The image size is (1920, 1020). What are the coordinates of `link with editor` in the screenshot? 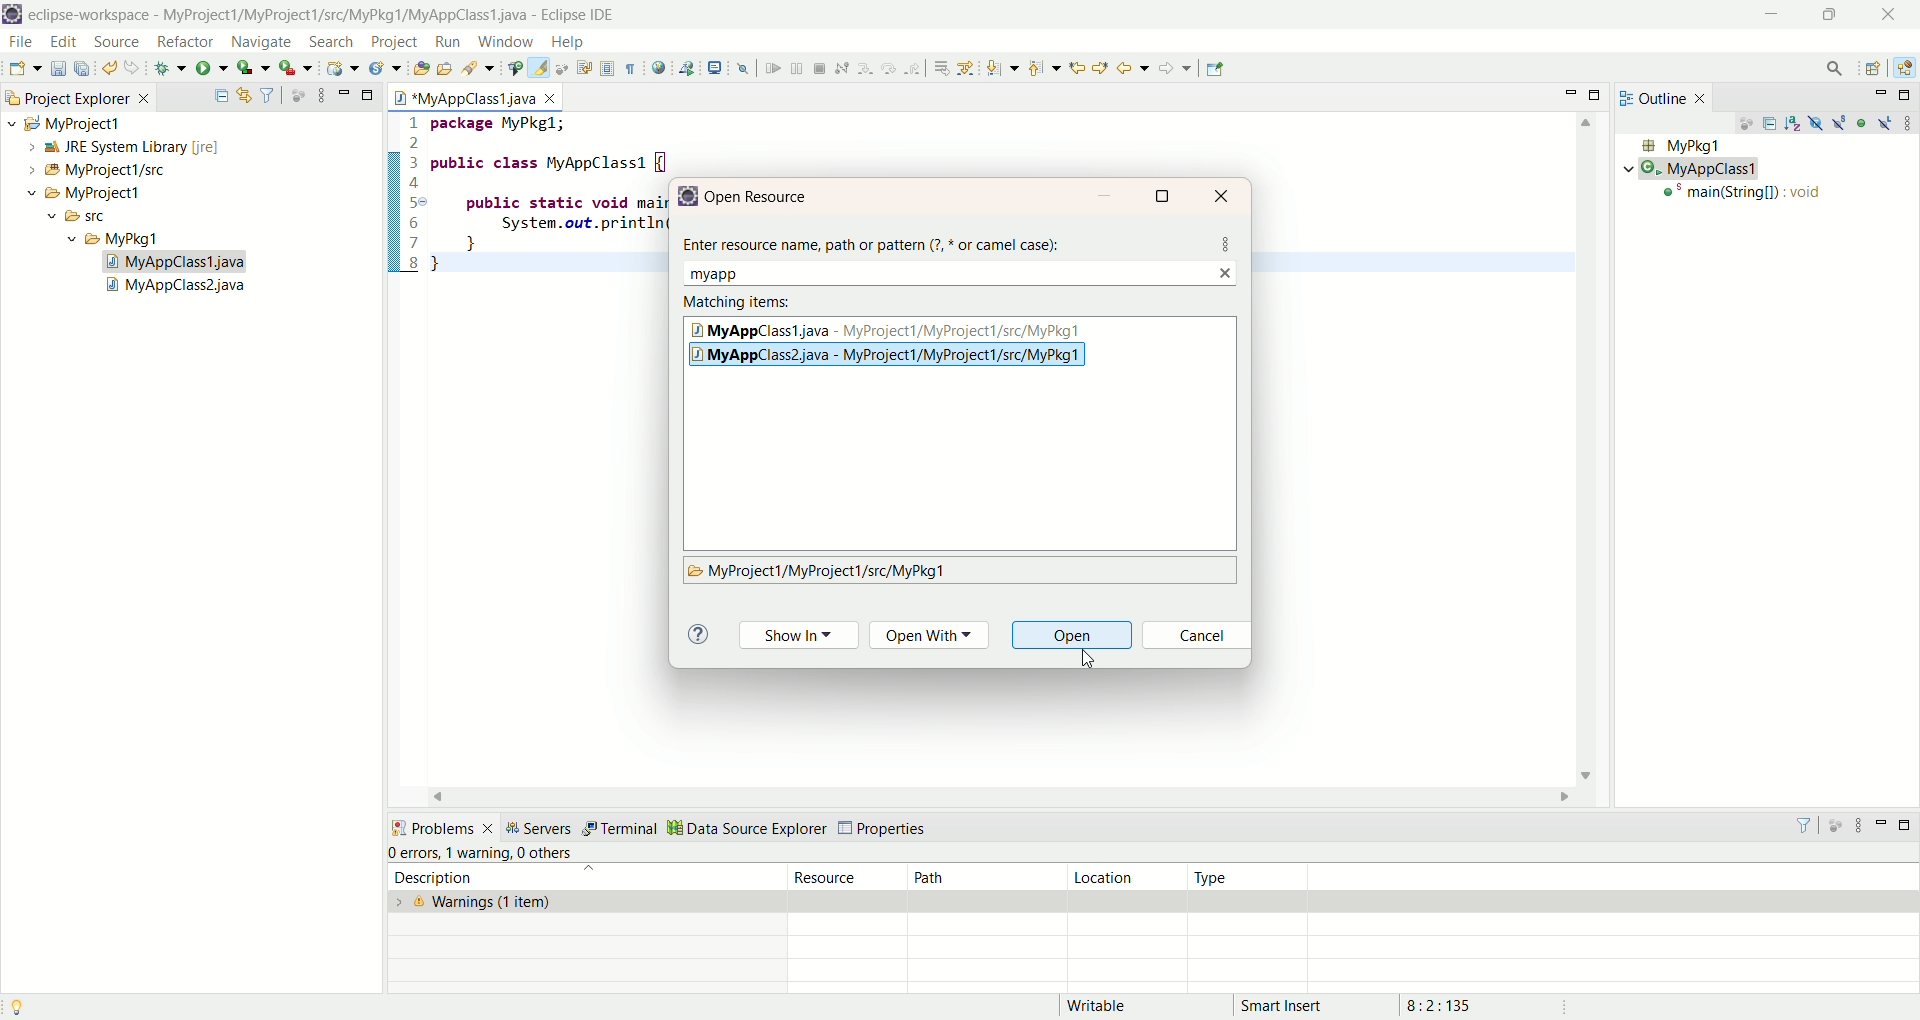 It's located at (245, 95).